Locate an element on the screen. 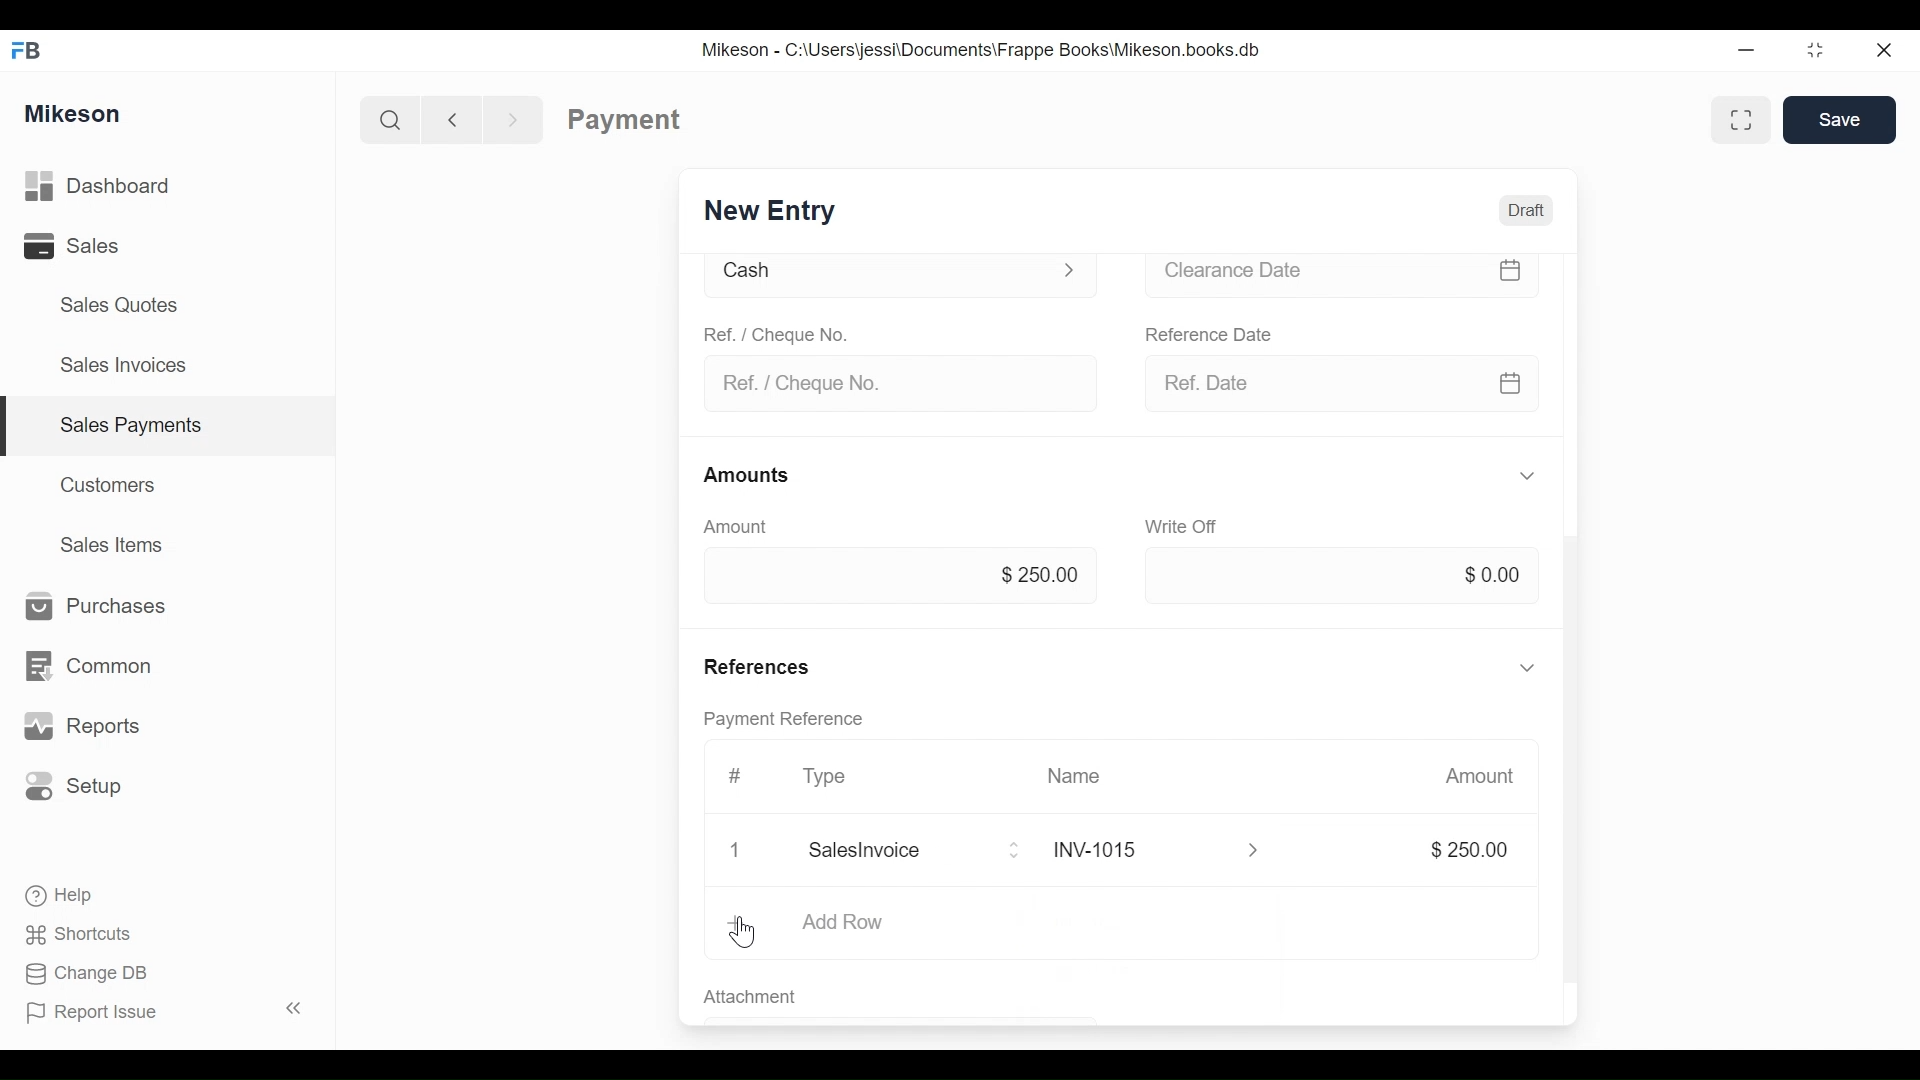 This screenshot has width=1920, height=1080. Save is located at coordinates (1843, 121).